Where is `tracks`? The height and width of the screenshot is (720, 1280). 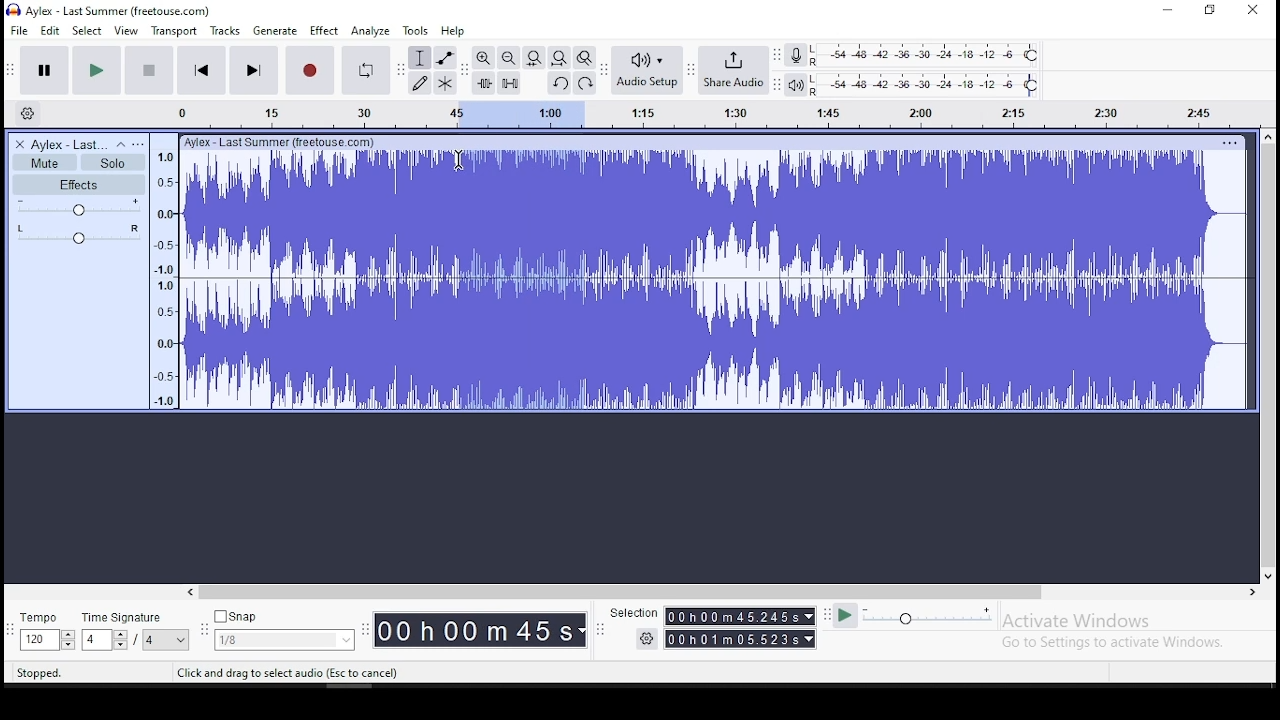 tracks is located at coordinates (225, 31).